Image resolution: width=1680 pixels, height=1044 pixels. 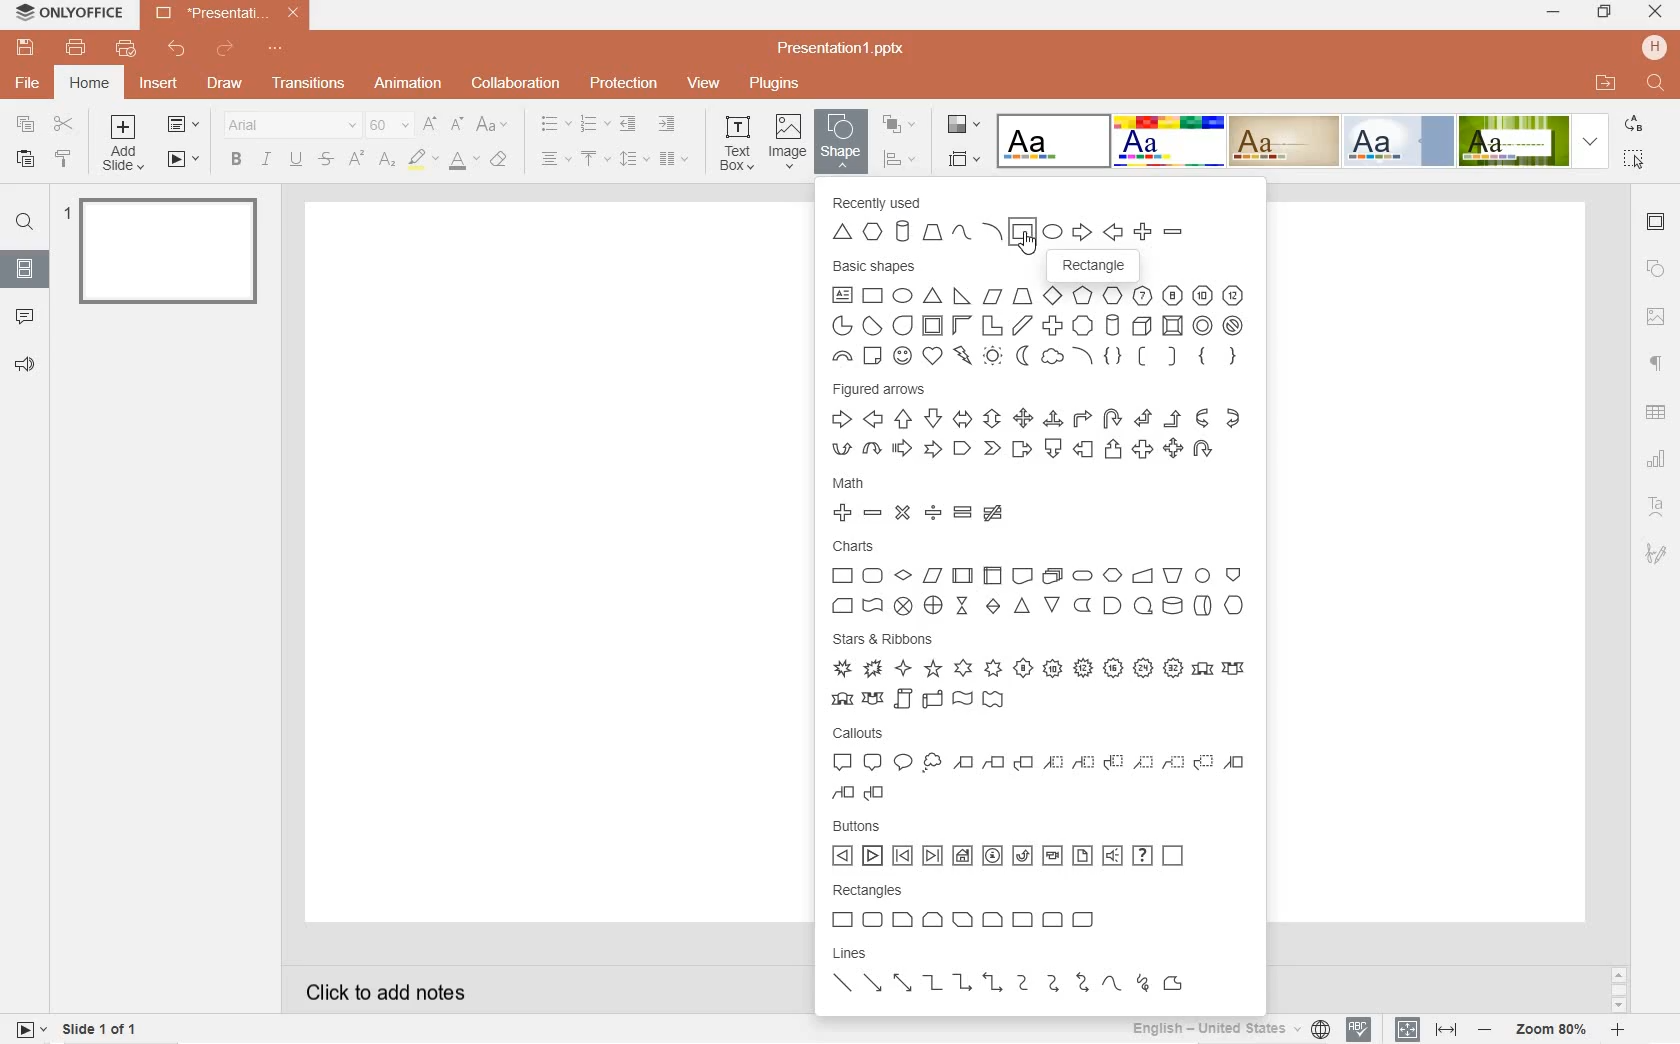 What do you see at coordinates (843, 668) in the screenshot?
I see `Explosion 1` at bounding box center [843, 668].